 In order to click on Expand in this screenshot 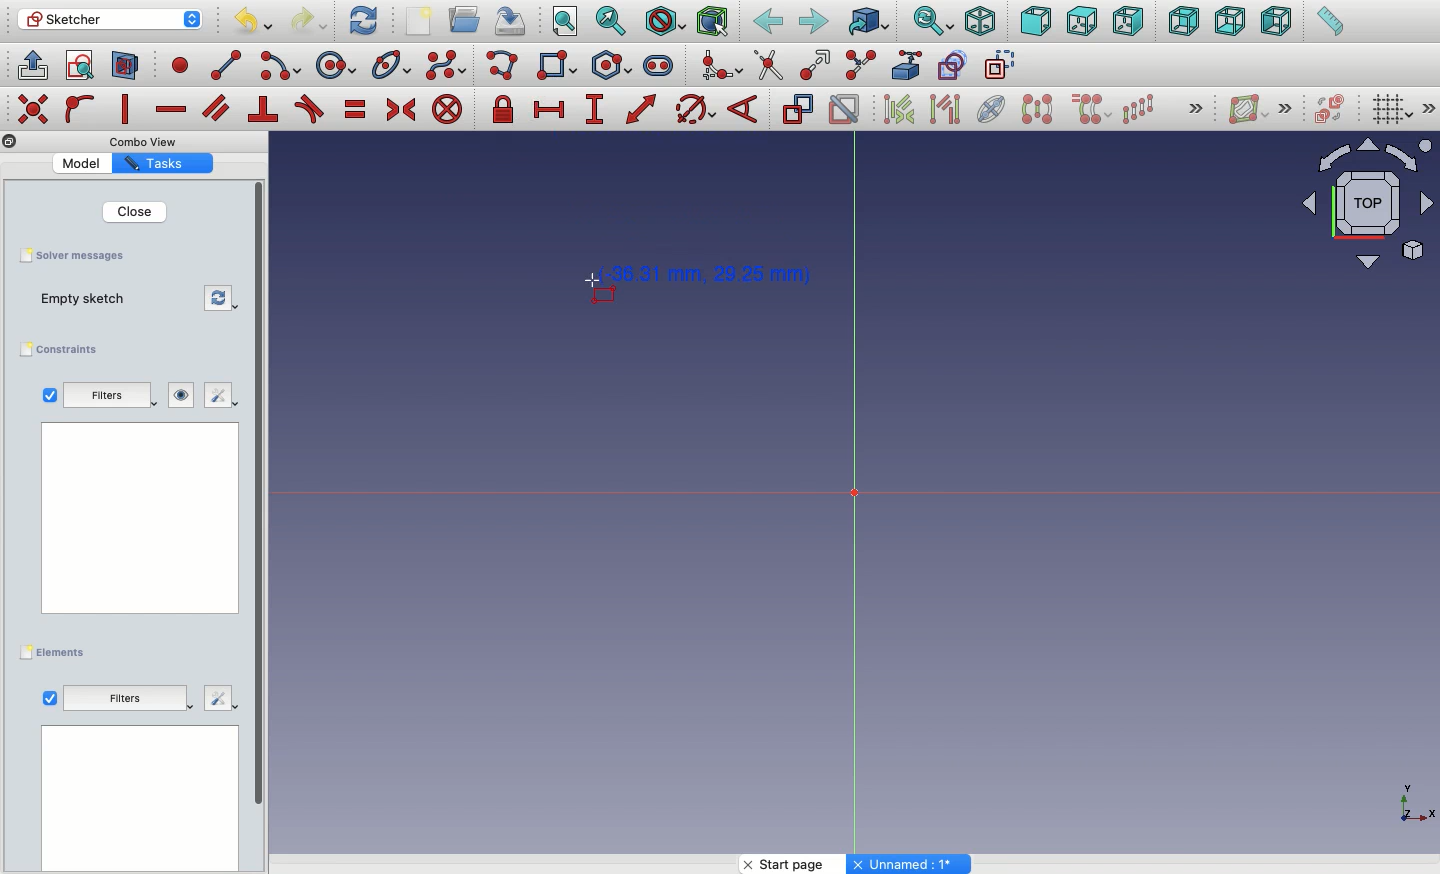, I will do `click(1286, 108)`.